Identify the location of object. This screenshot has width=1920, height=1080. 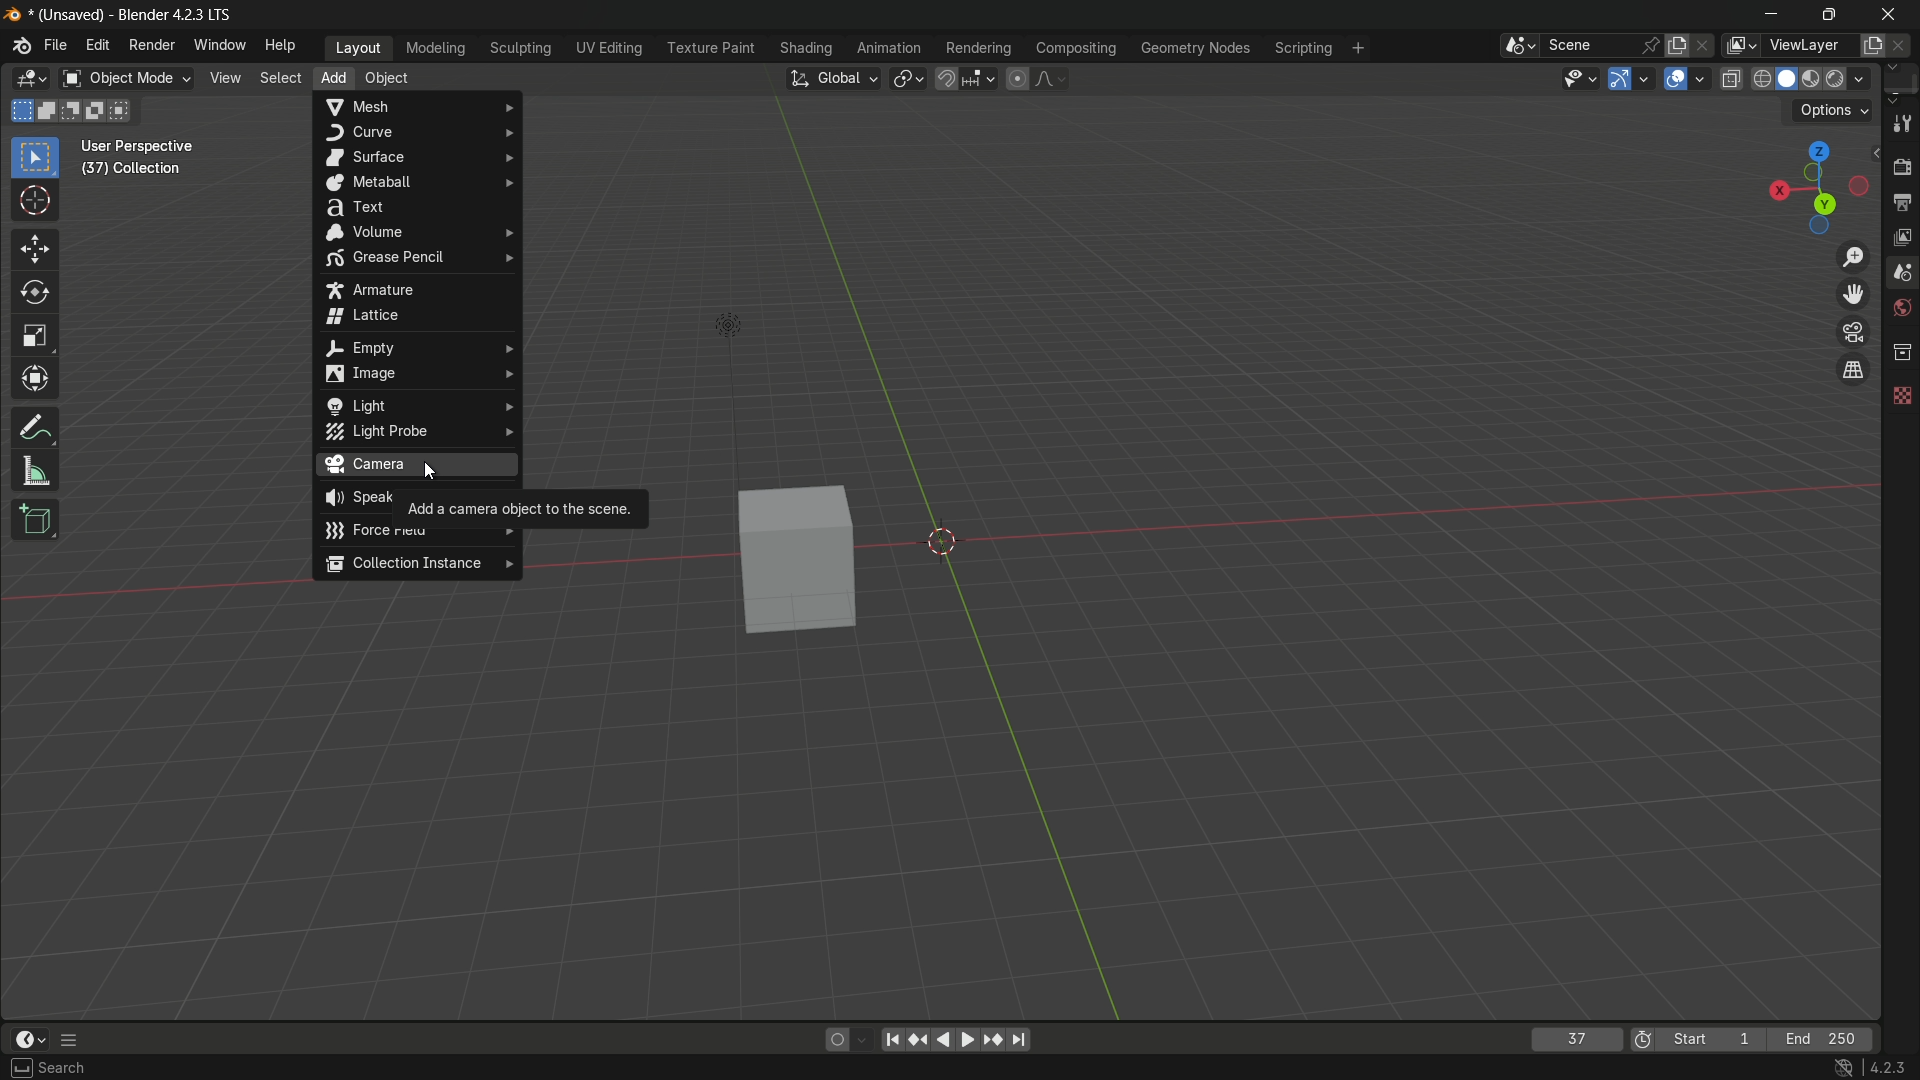
(386, 79).